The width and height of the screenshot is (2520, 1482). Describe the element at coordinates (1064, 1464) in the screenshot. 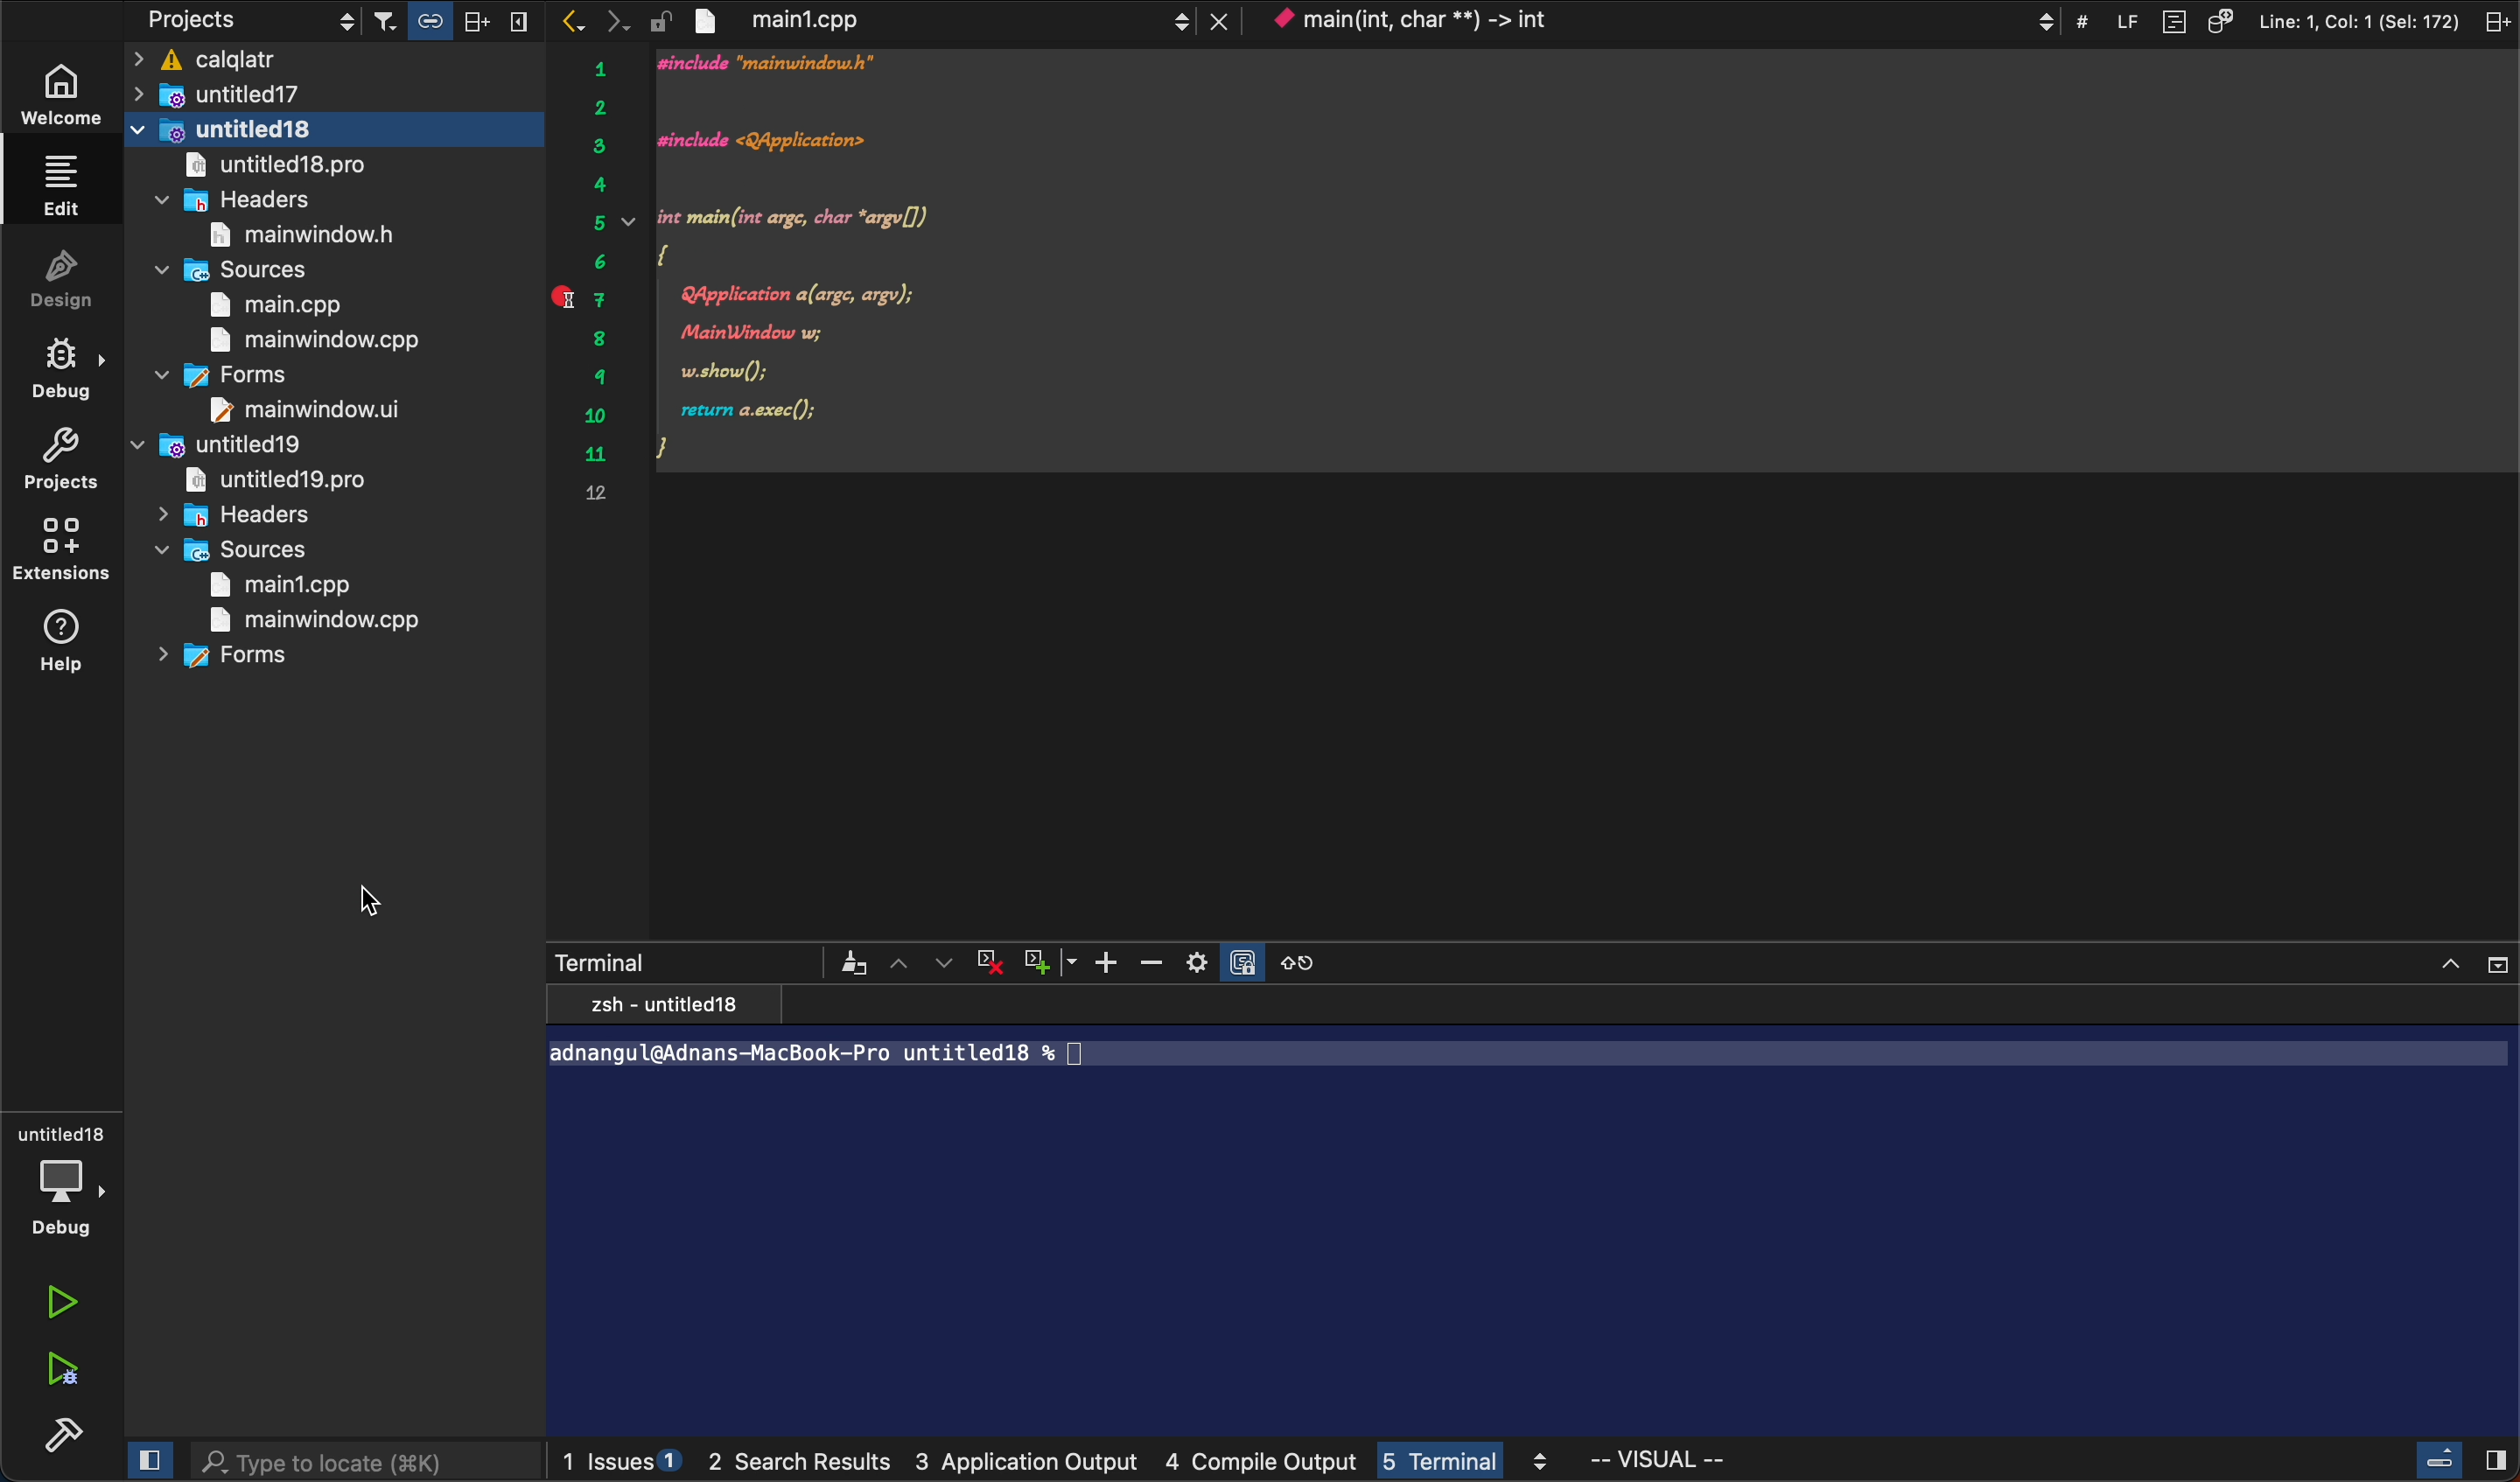

I see `logs` at that location.